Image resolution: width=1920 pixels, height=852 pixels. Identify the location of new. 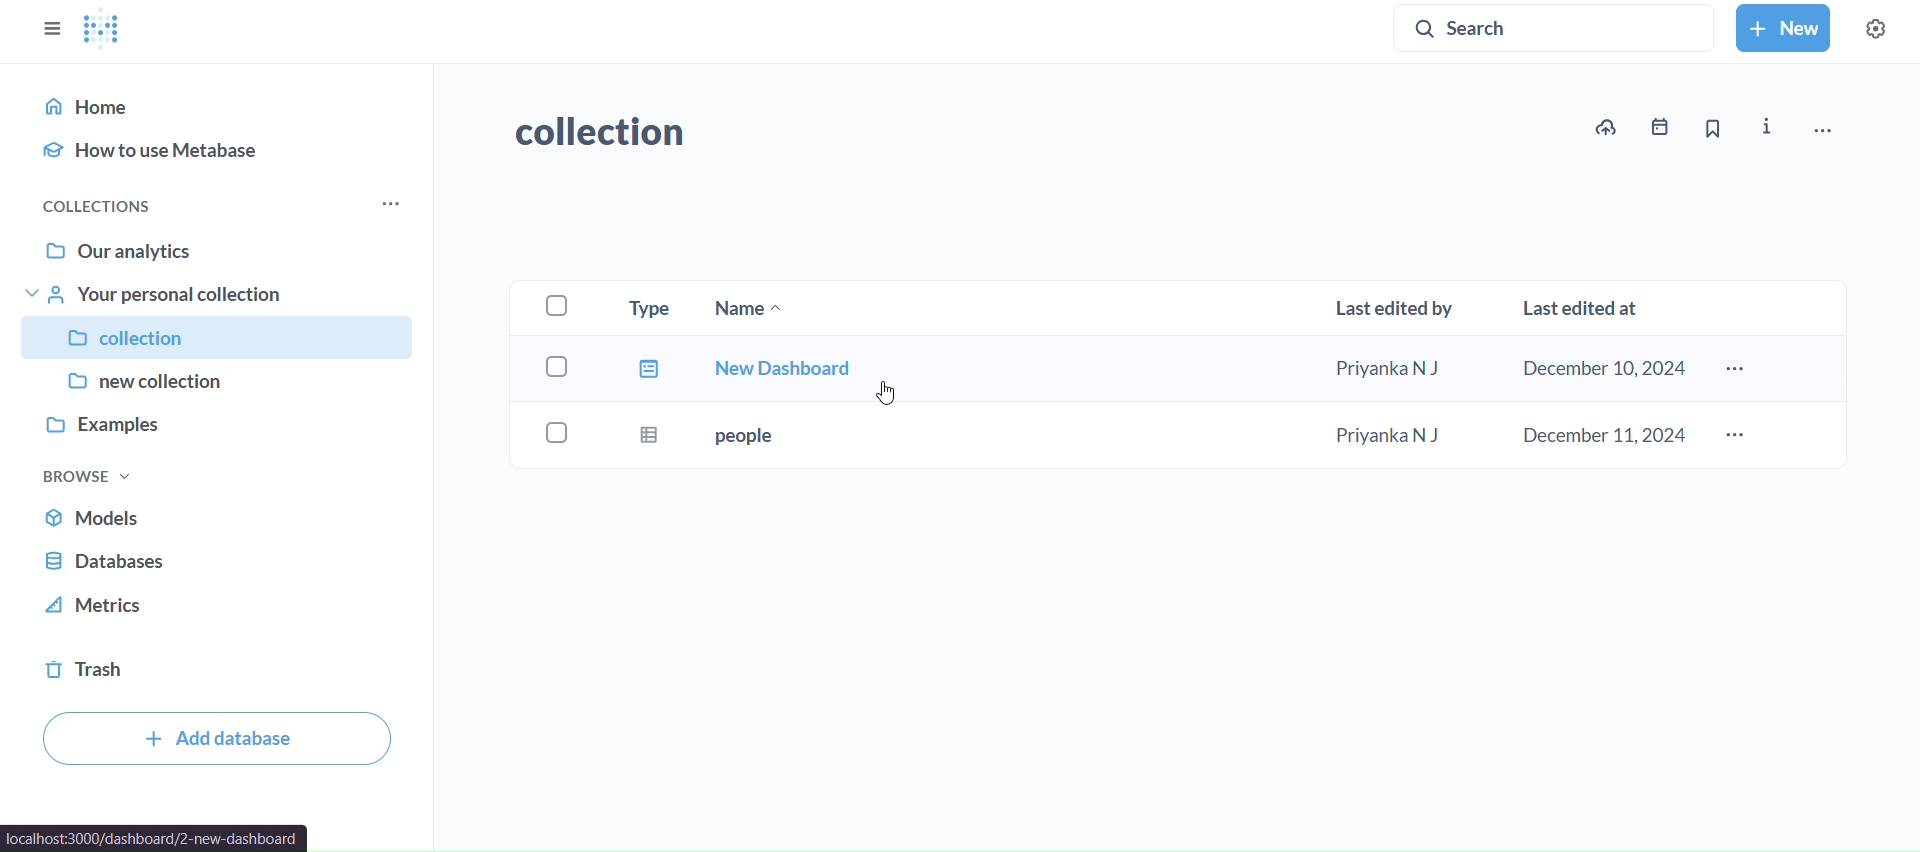
(1783, 28).